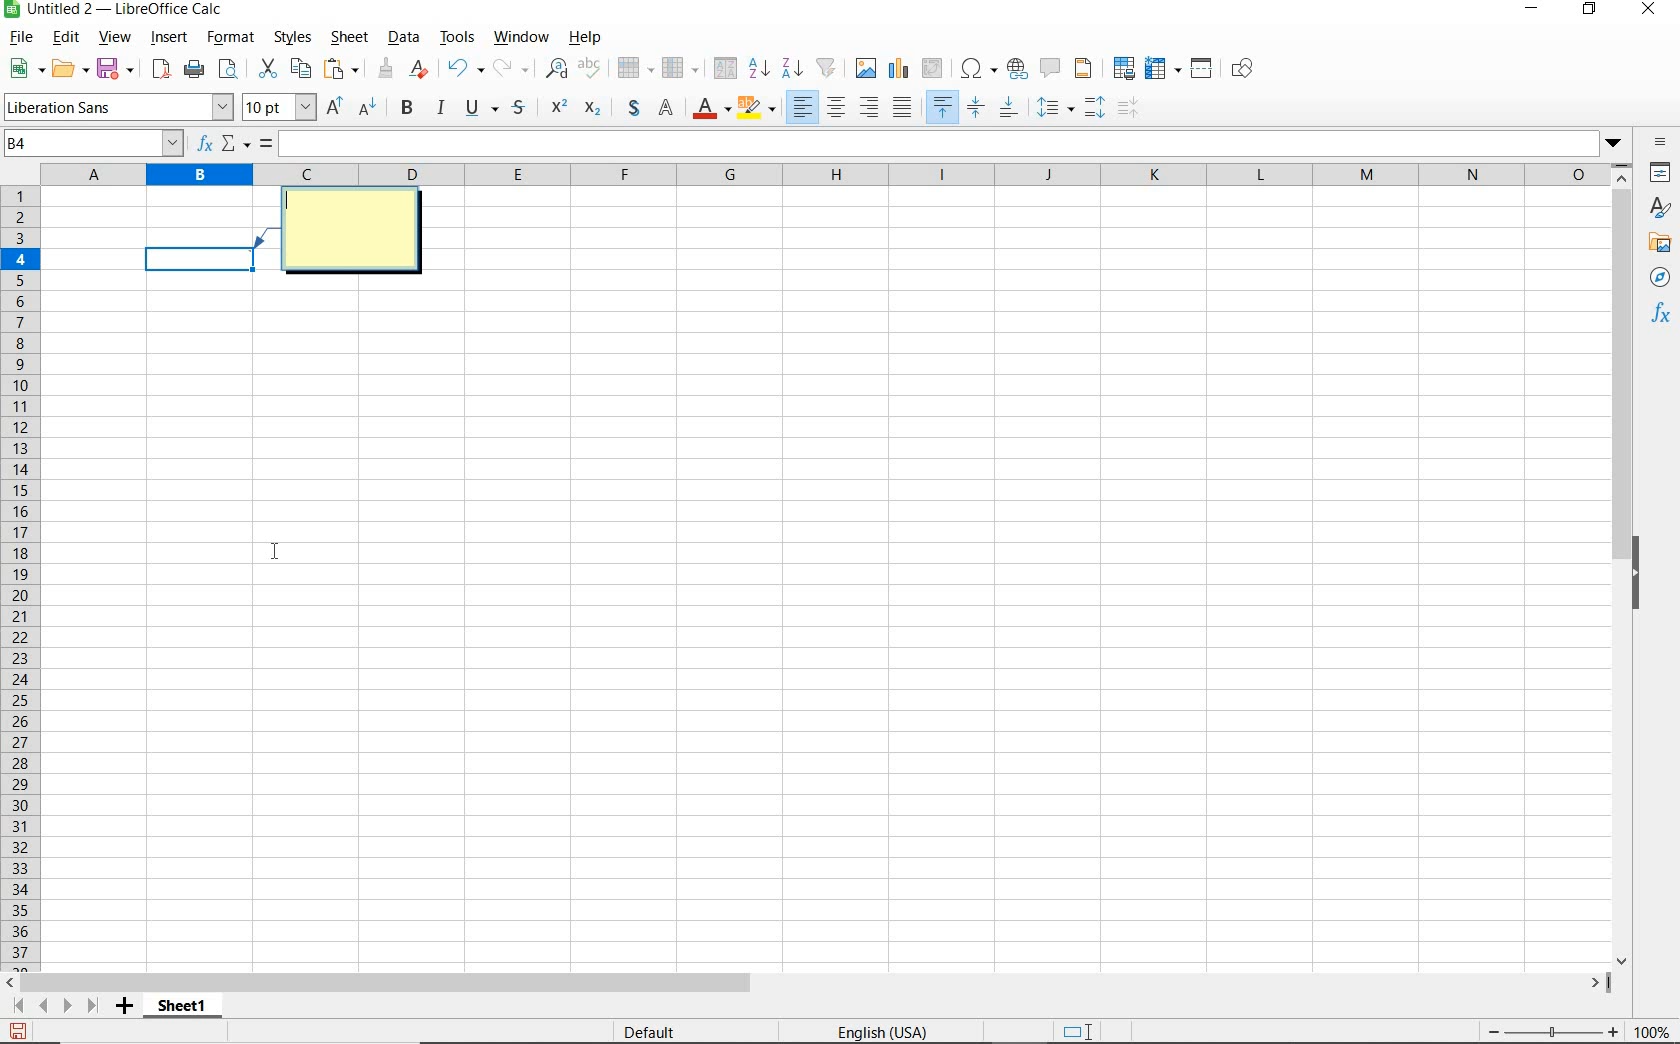 This screenshot has height=1044, width=1680. What do you see at coordinates (942, 106) in the screenshot?
I see `align top` at bounding box center [942, 106].